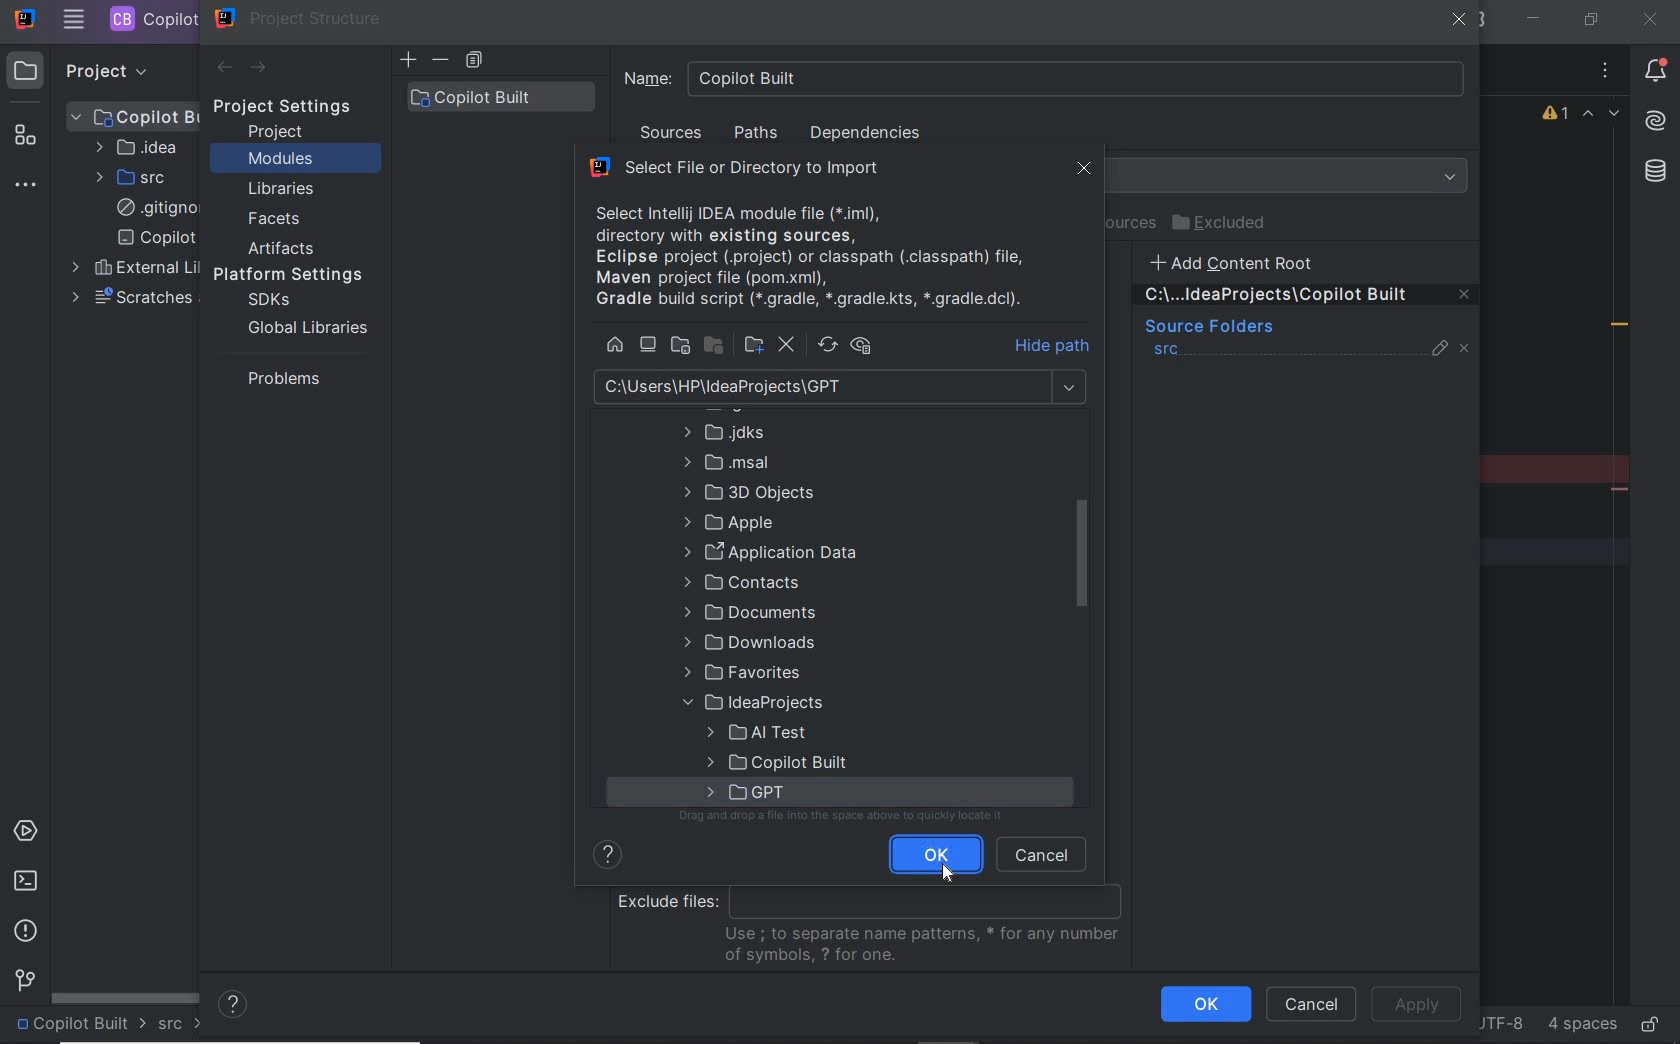  I want to click on sdks, so click(267, 301).